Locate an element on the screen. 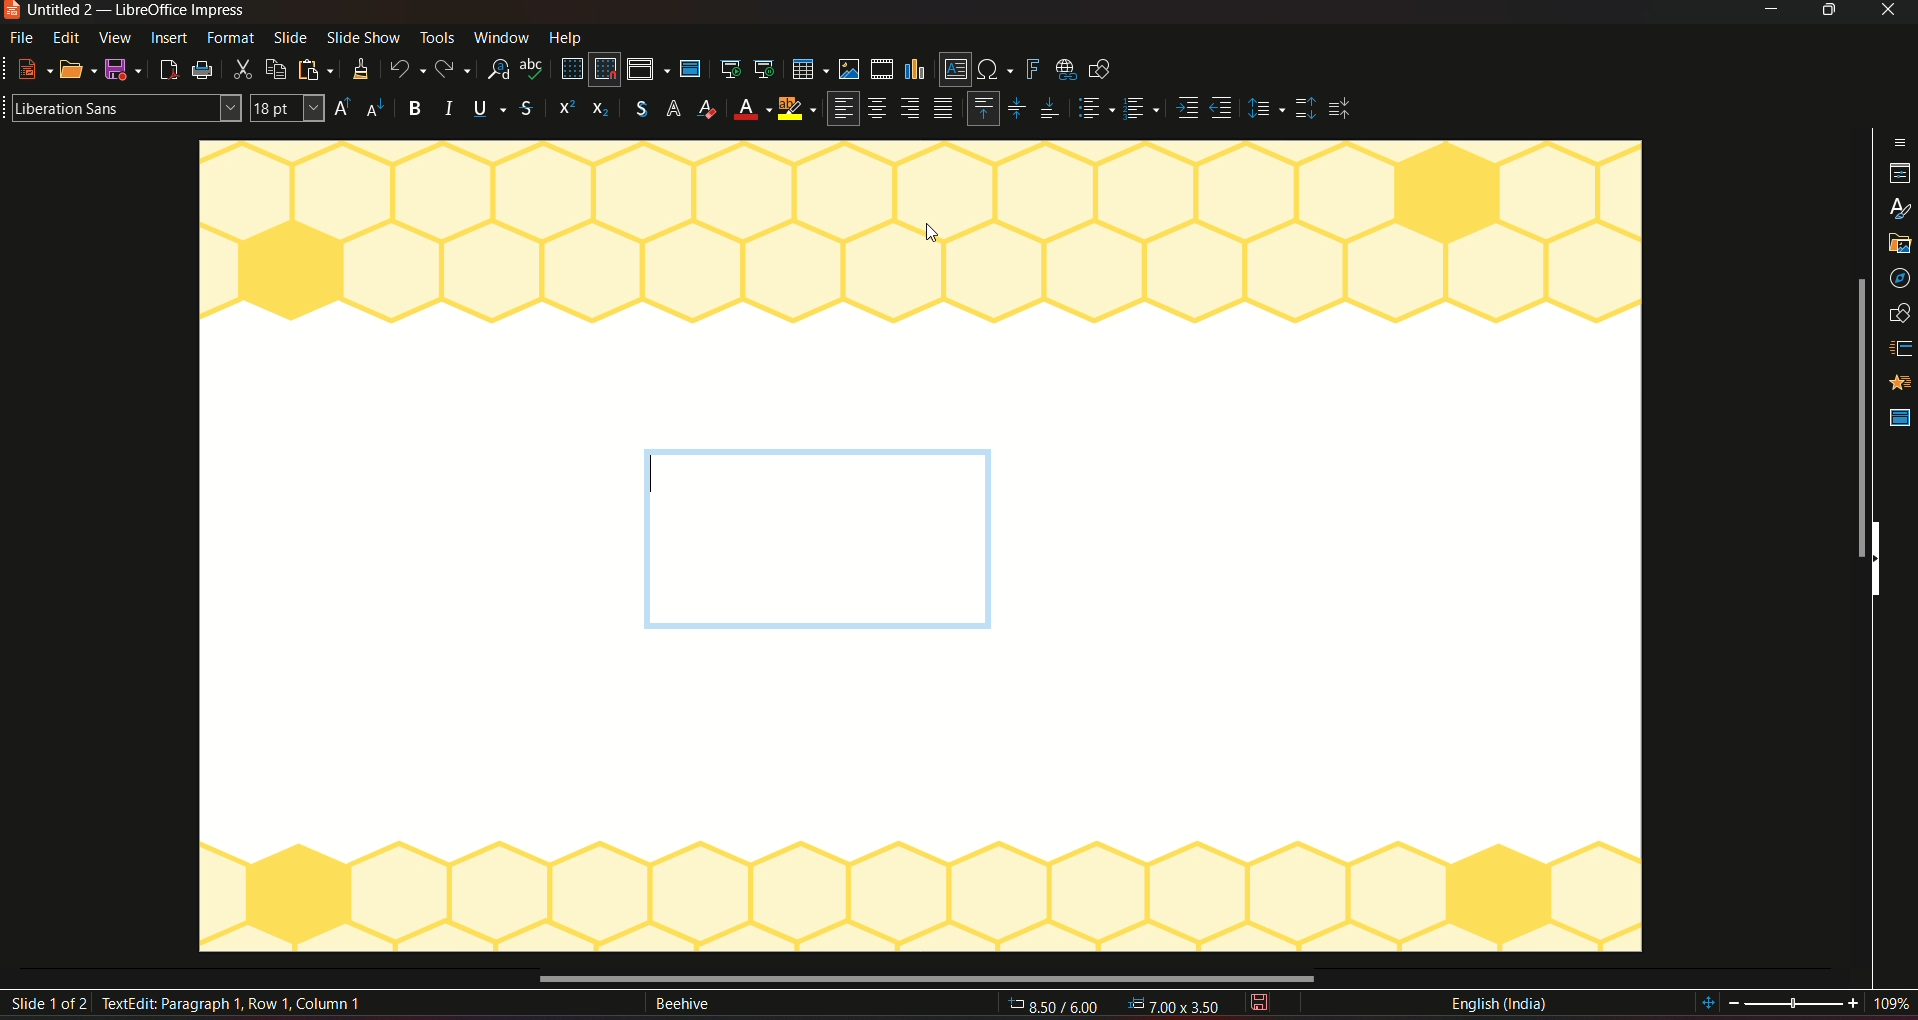 This screenshot has height=1020, width=1918. save is located at coordinates (1263, 1004).